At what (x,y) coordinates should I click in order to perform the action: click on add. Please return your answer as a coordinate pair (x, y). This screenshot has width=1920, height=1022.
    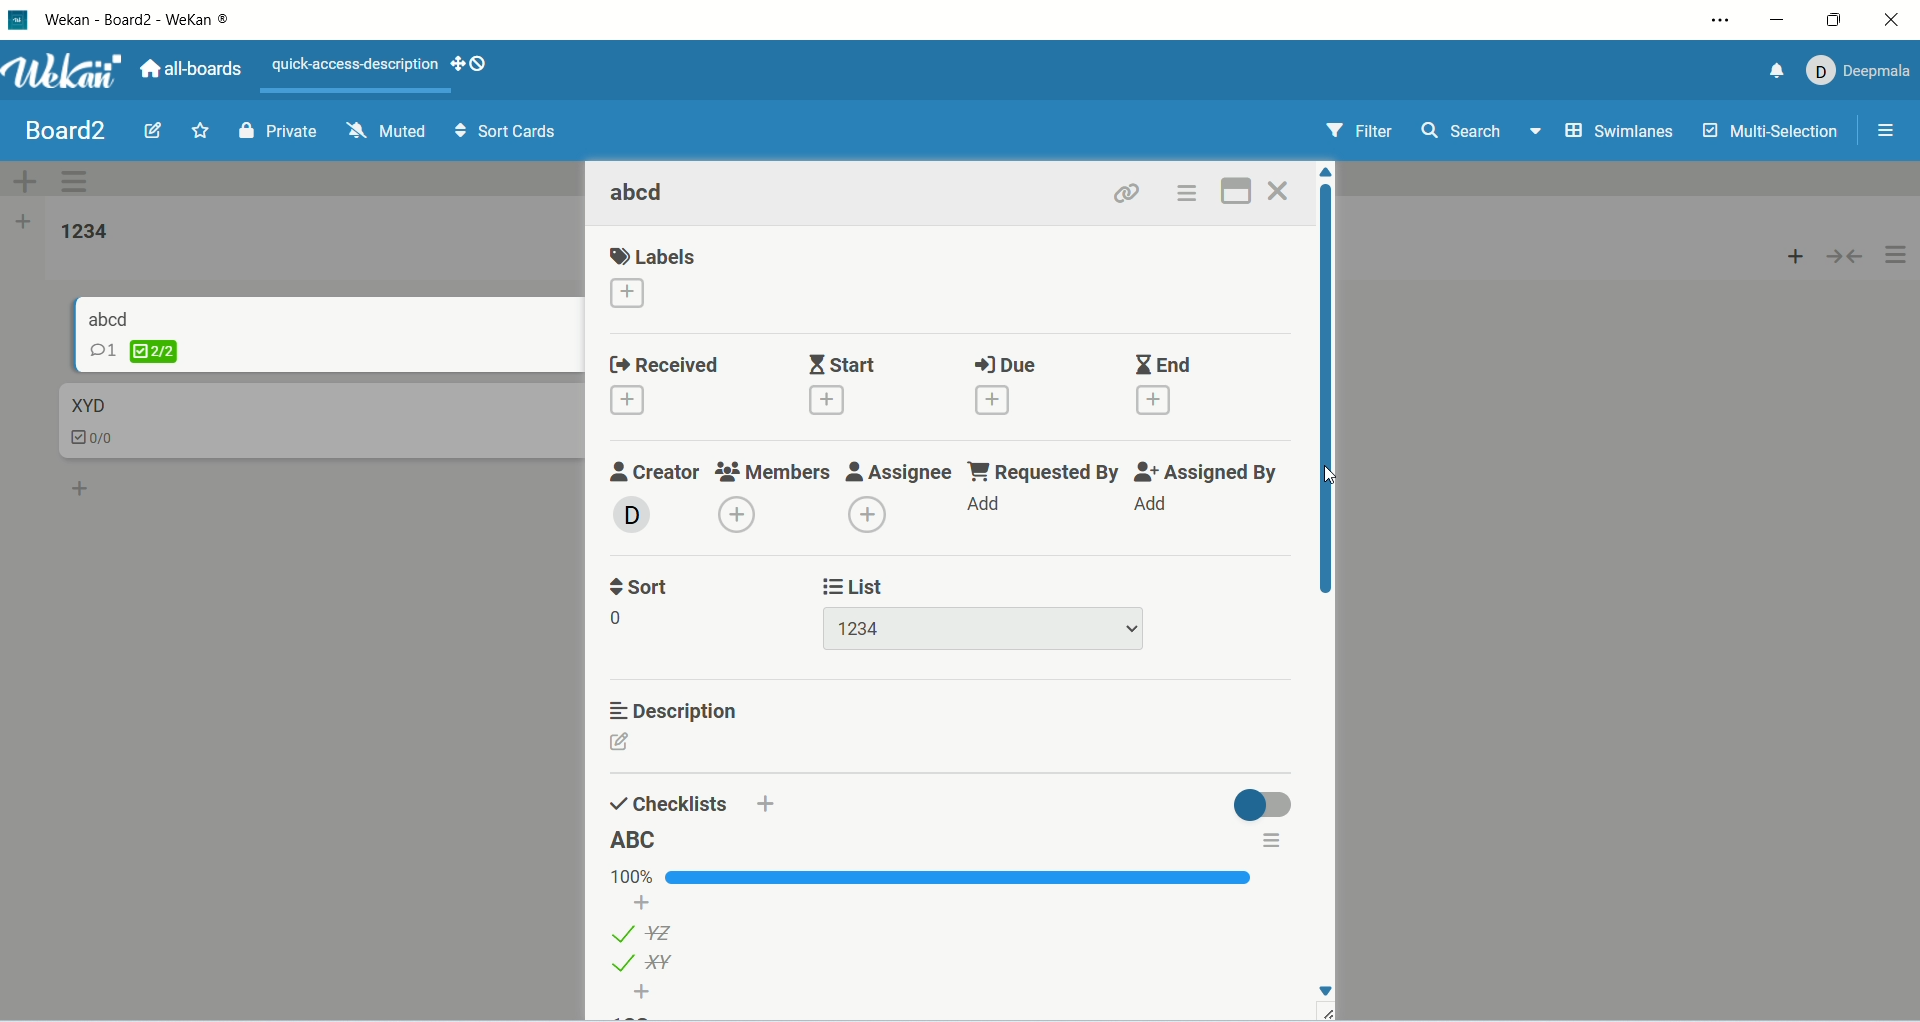
    Looking at the image, I should click on (770, 803).